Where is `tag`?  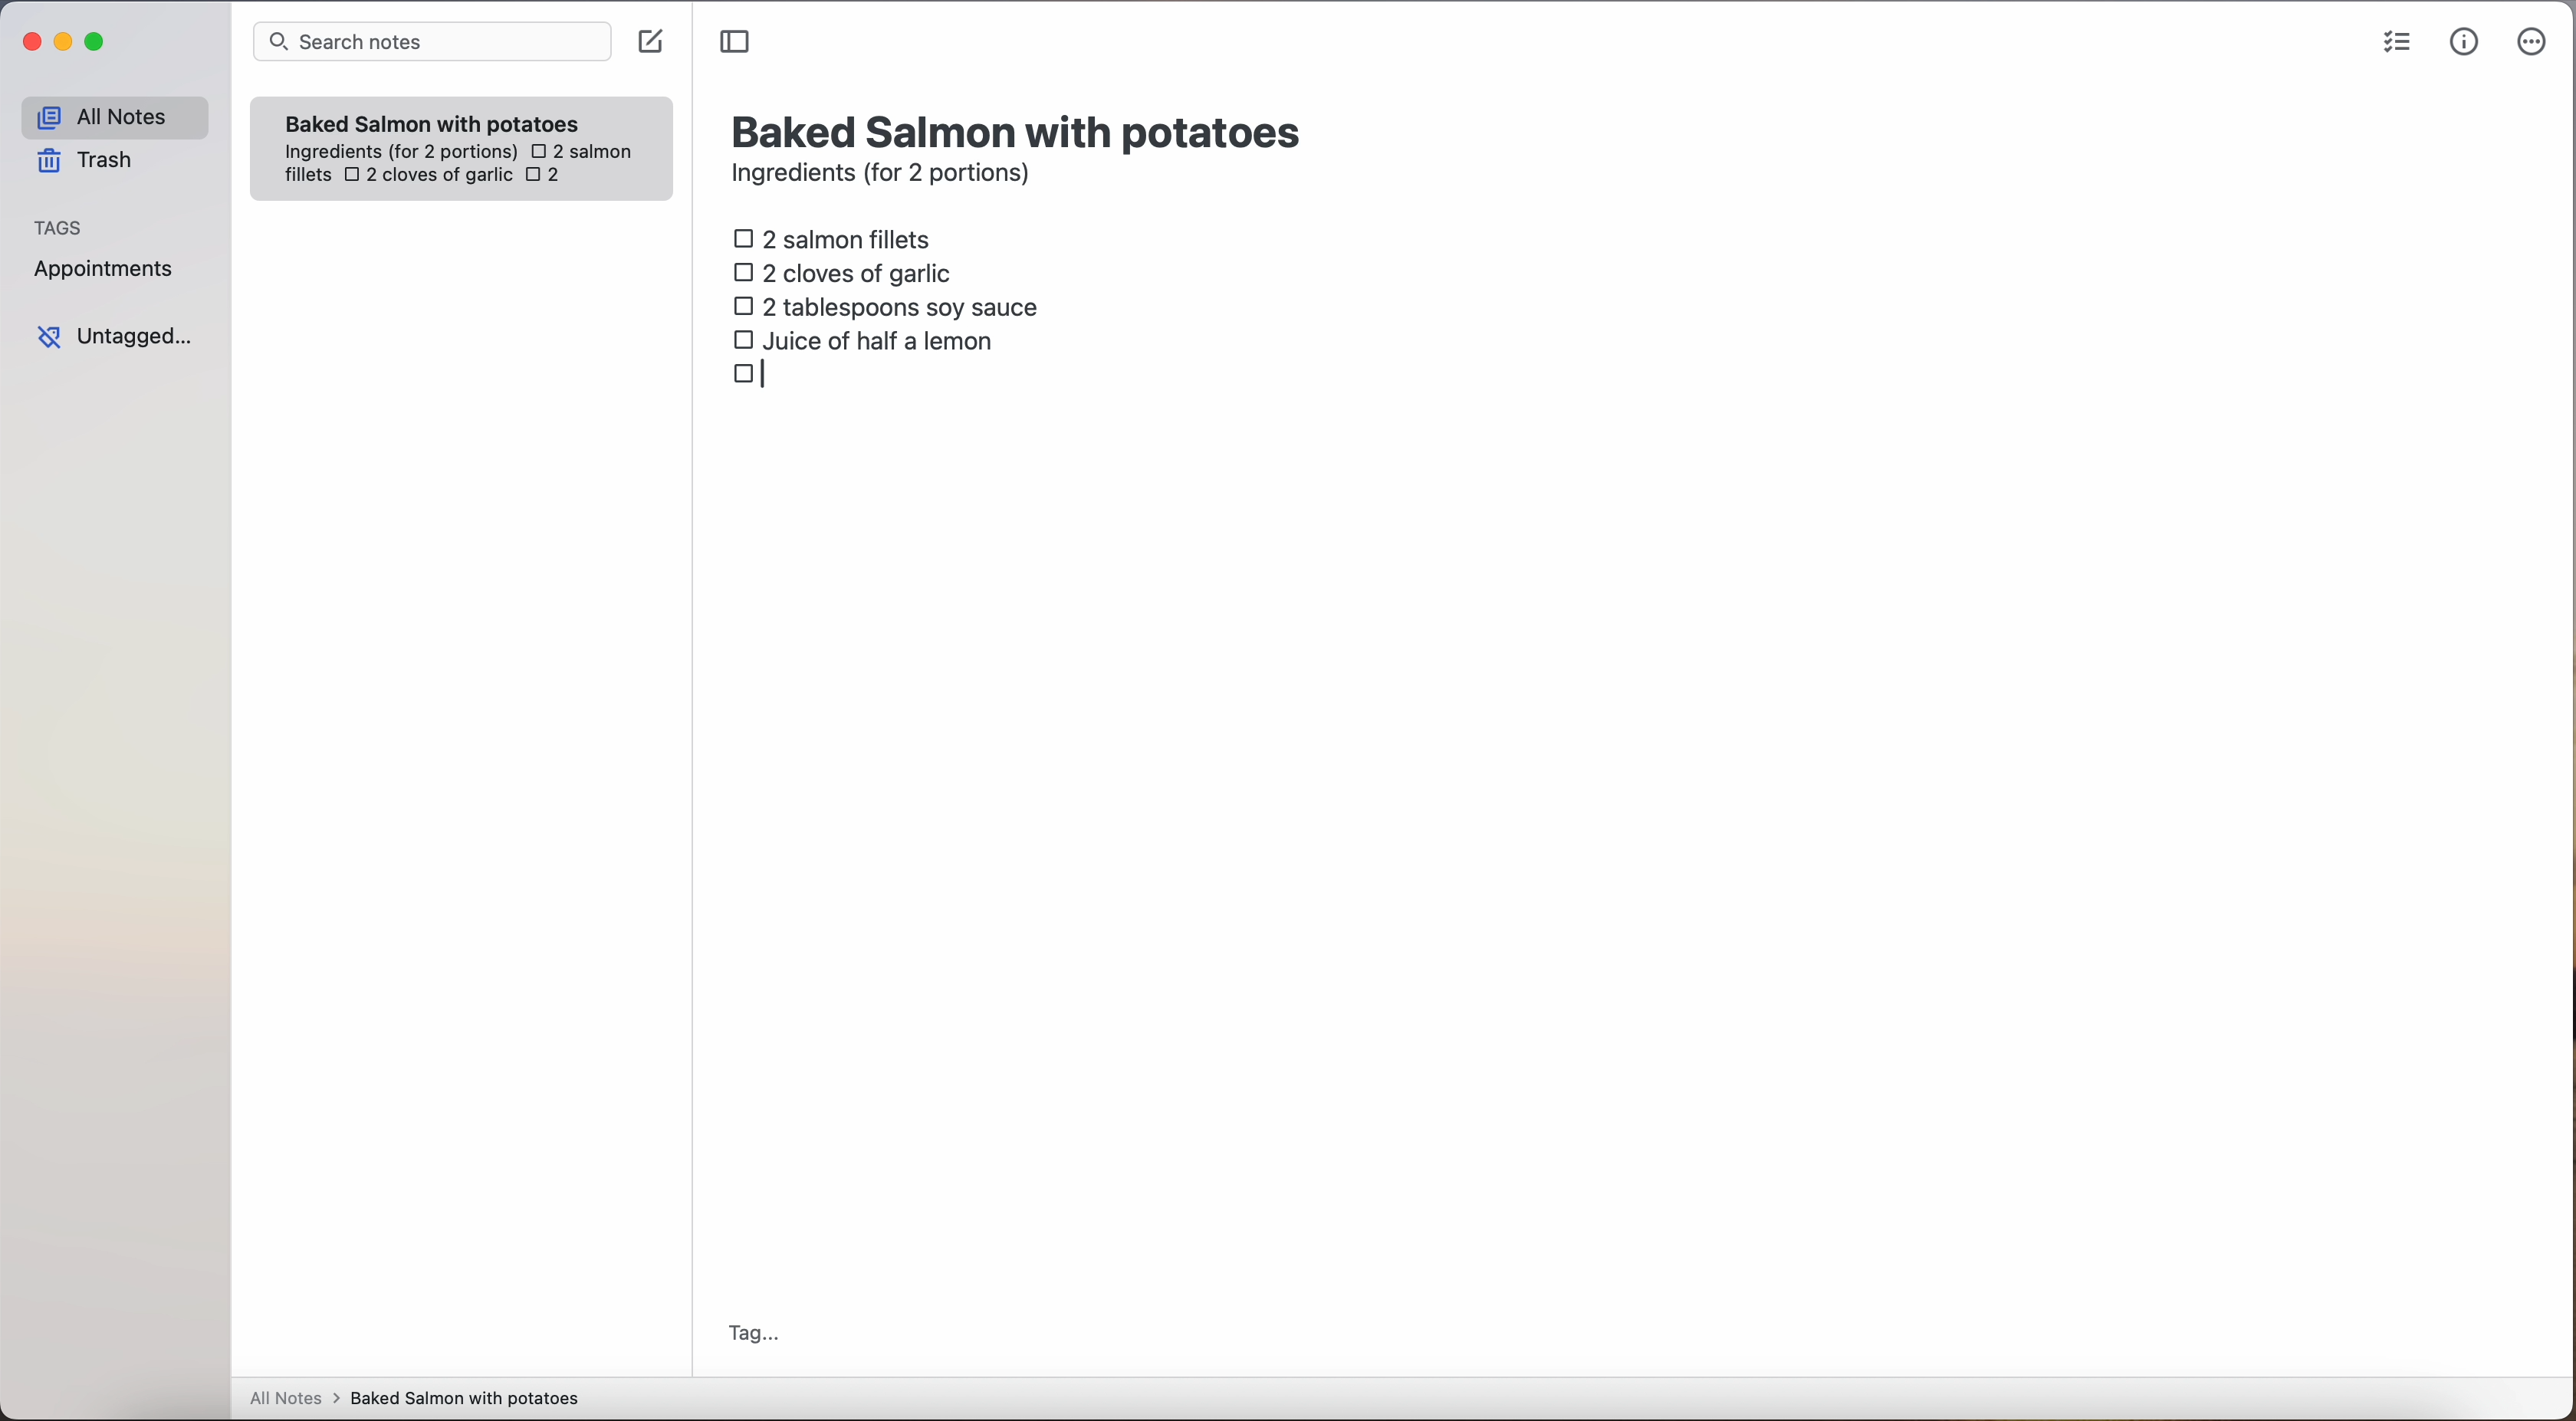
tag is located at coordinates (752, 1336).